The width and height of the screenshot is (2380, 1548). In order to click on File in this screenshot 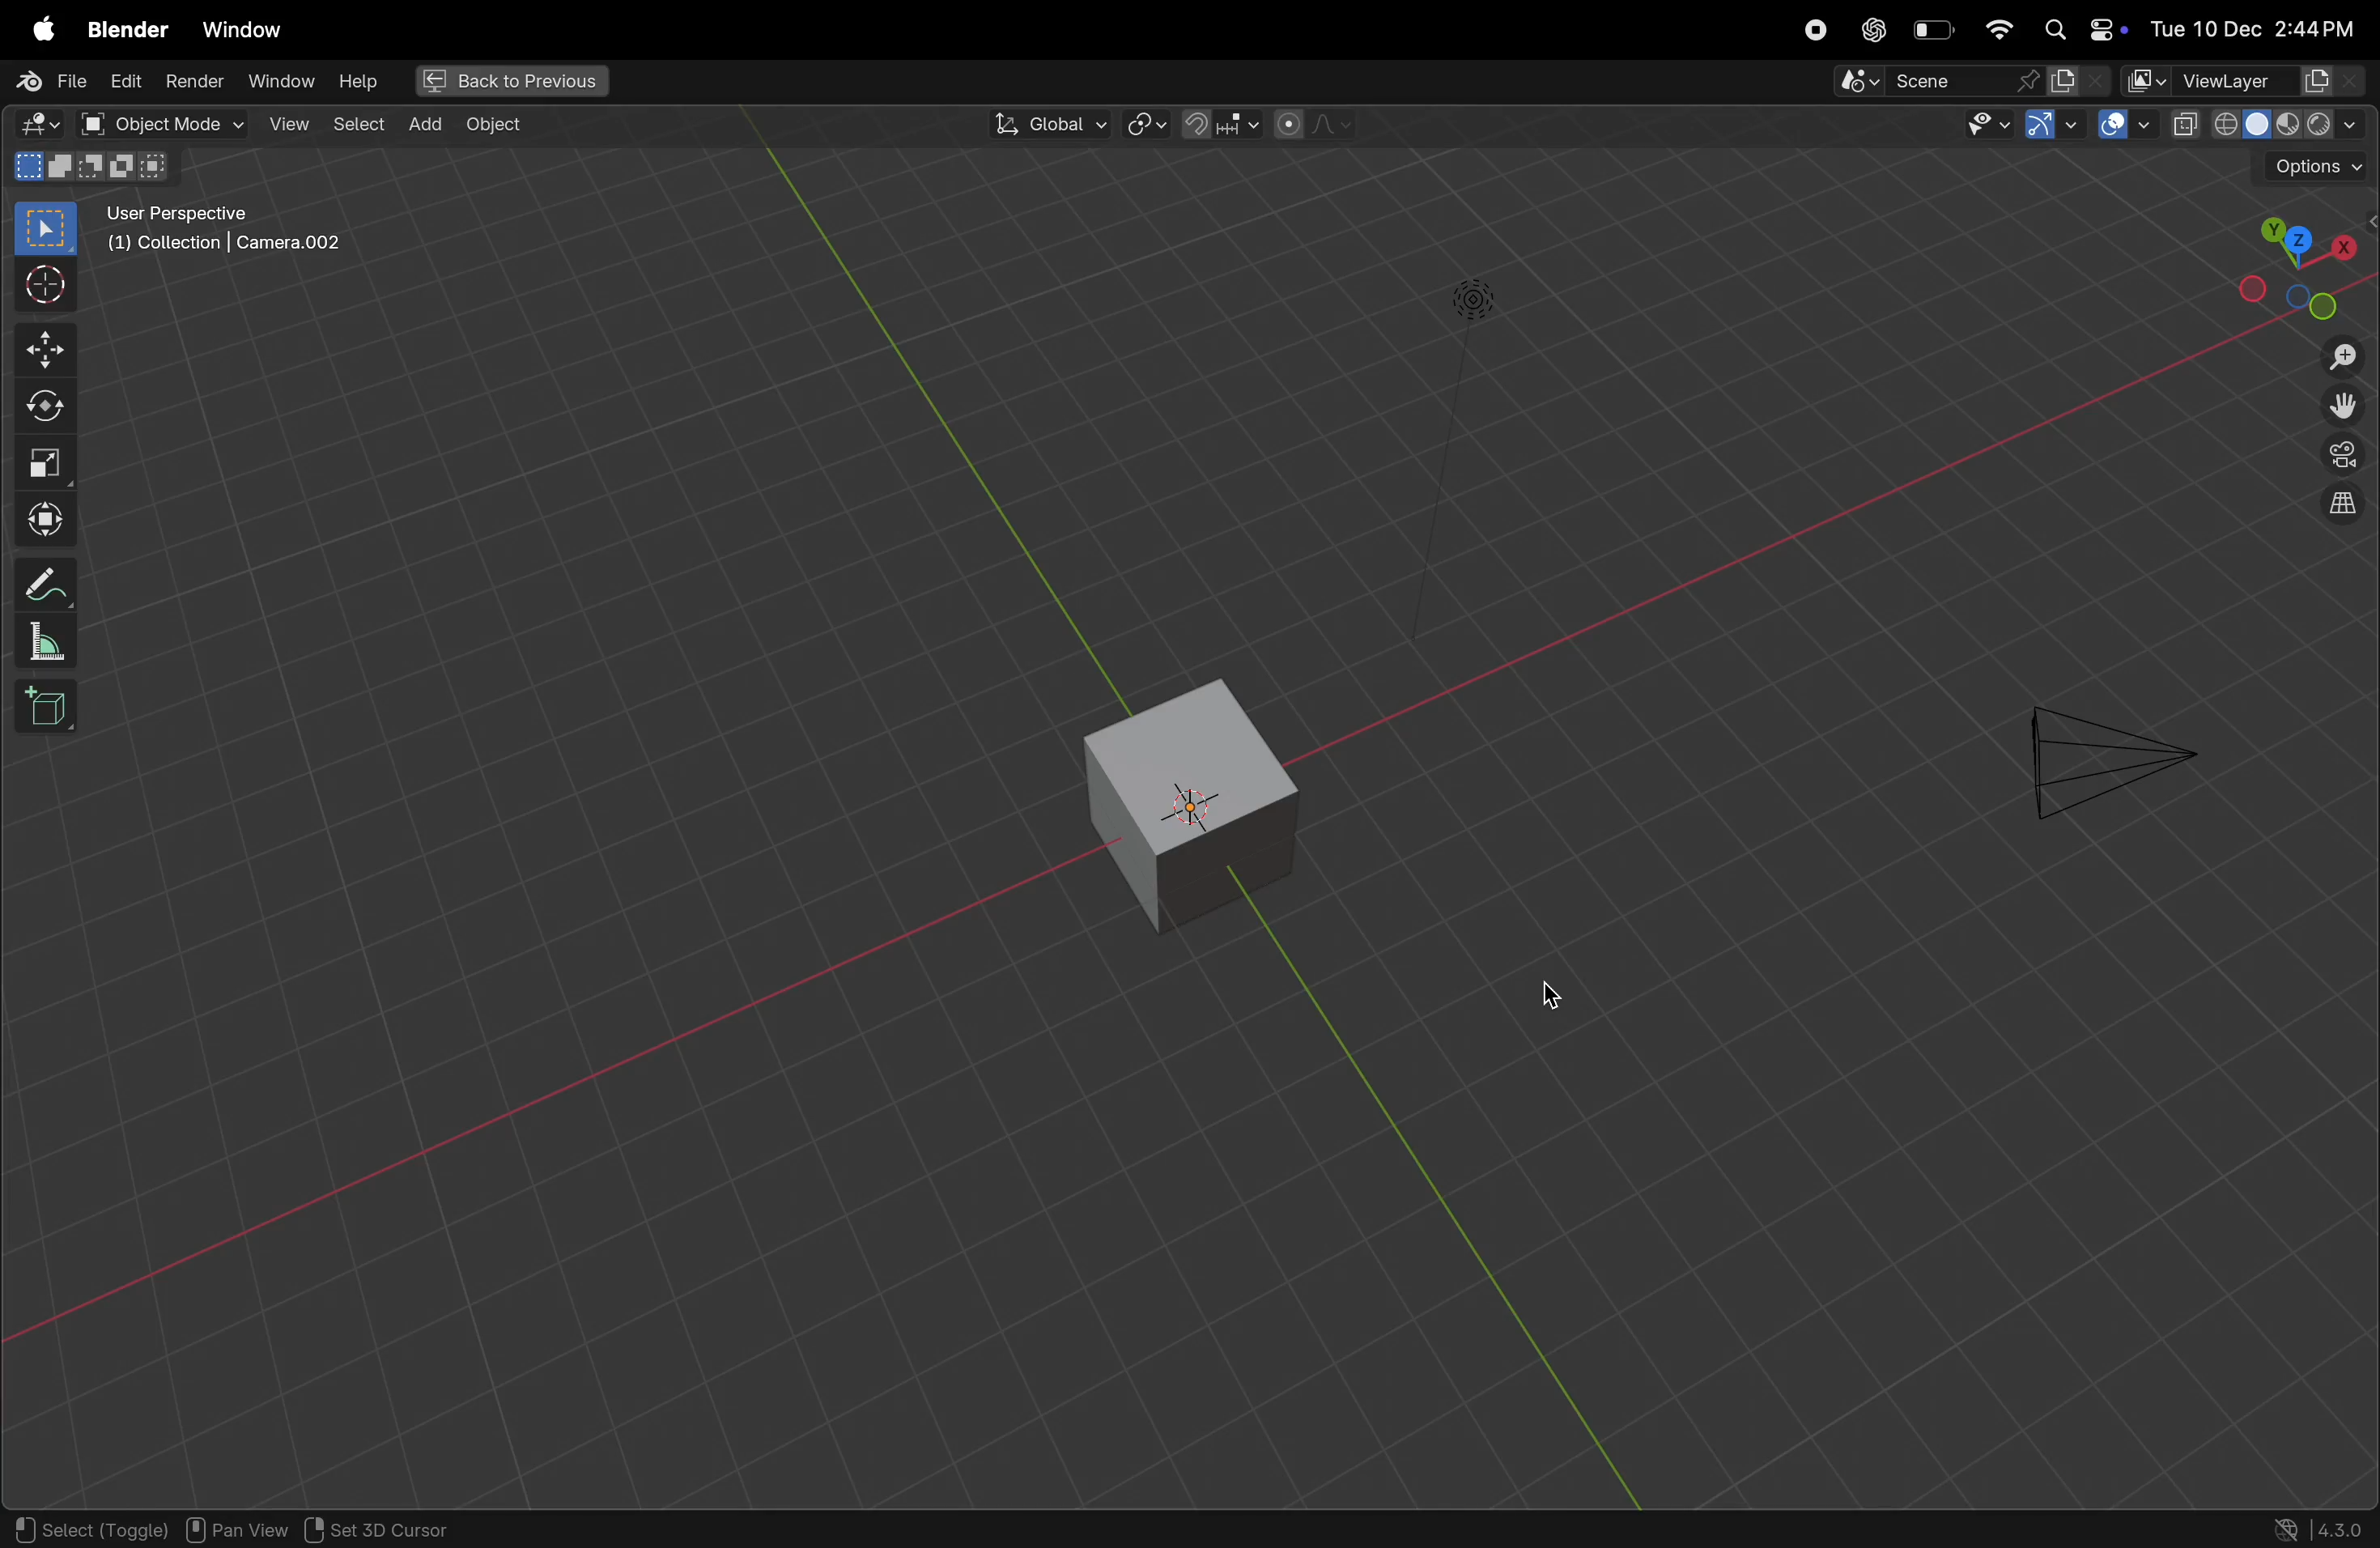, I will do `click(54, 80)`.